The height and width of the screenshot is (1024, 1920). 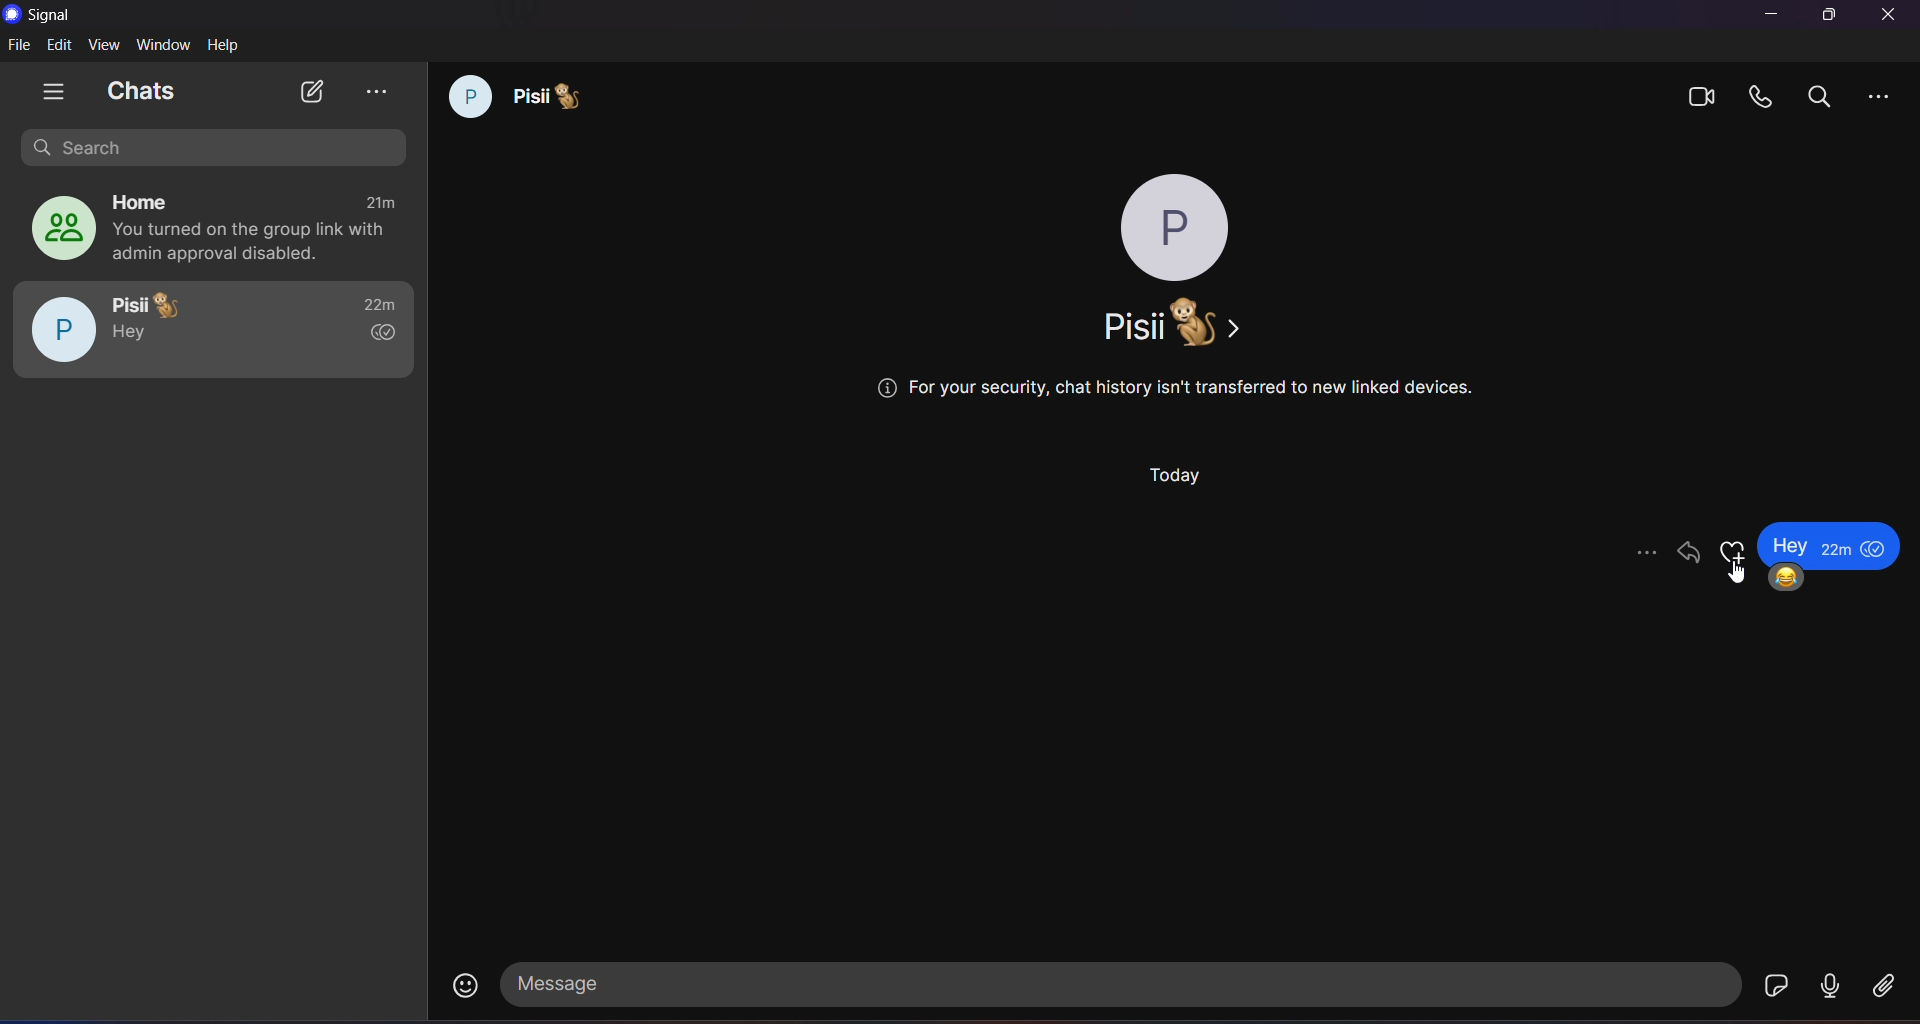 I want to click on more, so click(x=1881, y=93).